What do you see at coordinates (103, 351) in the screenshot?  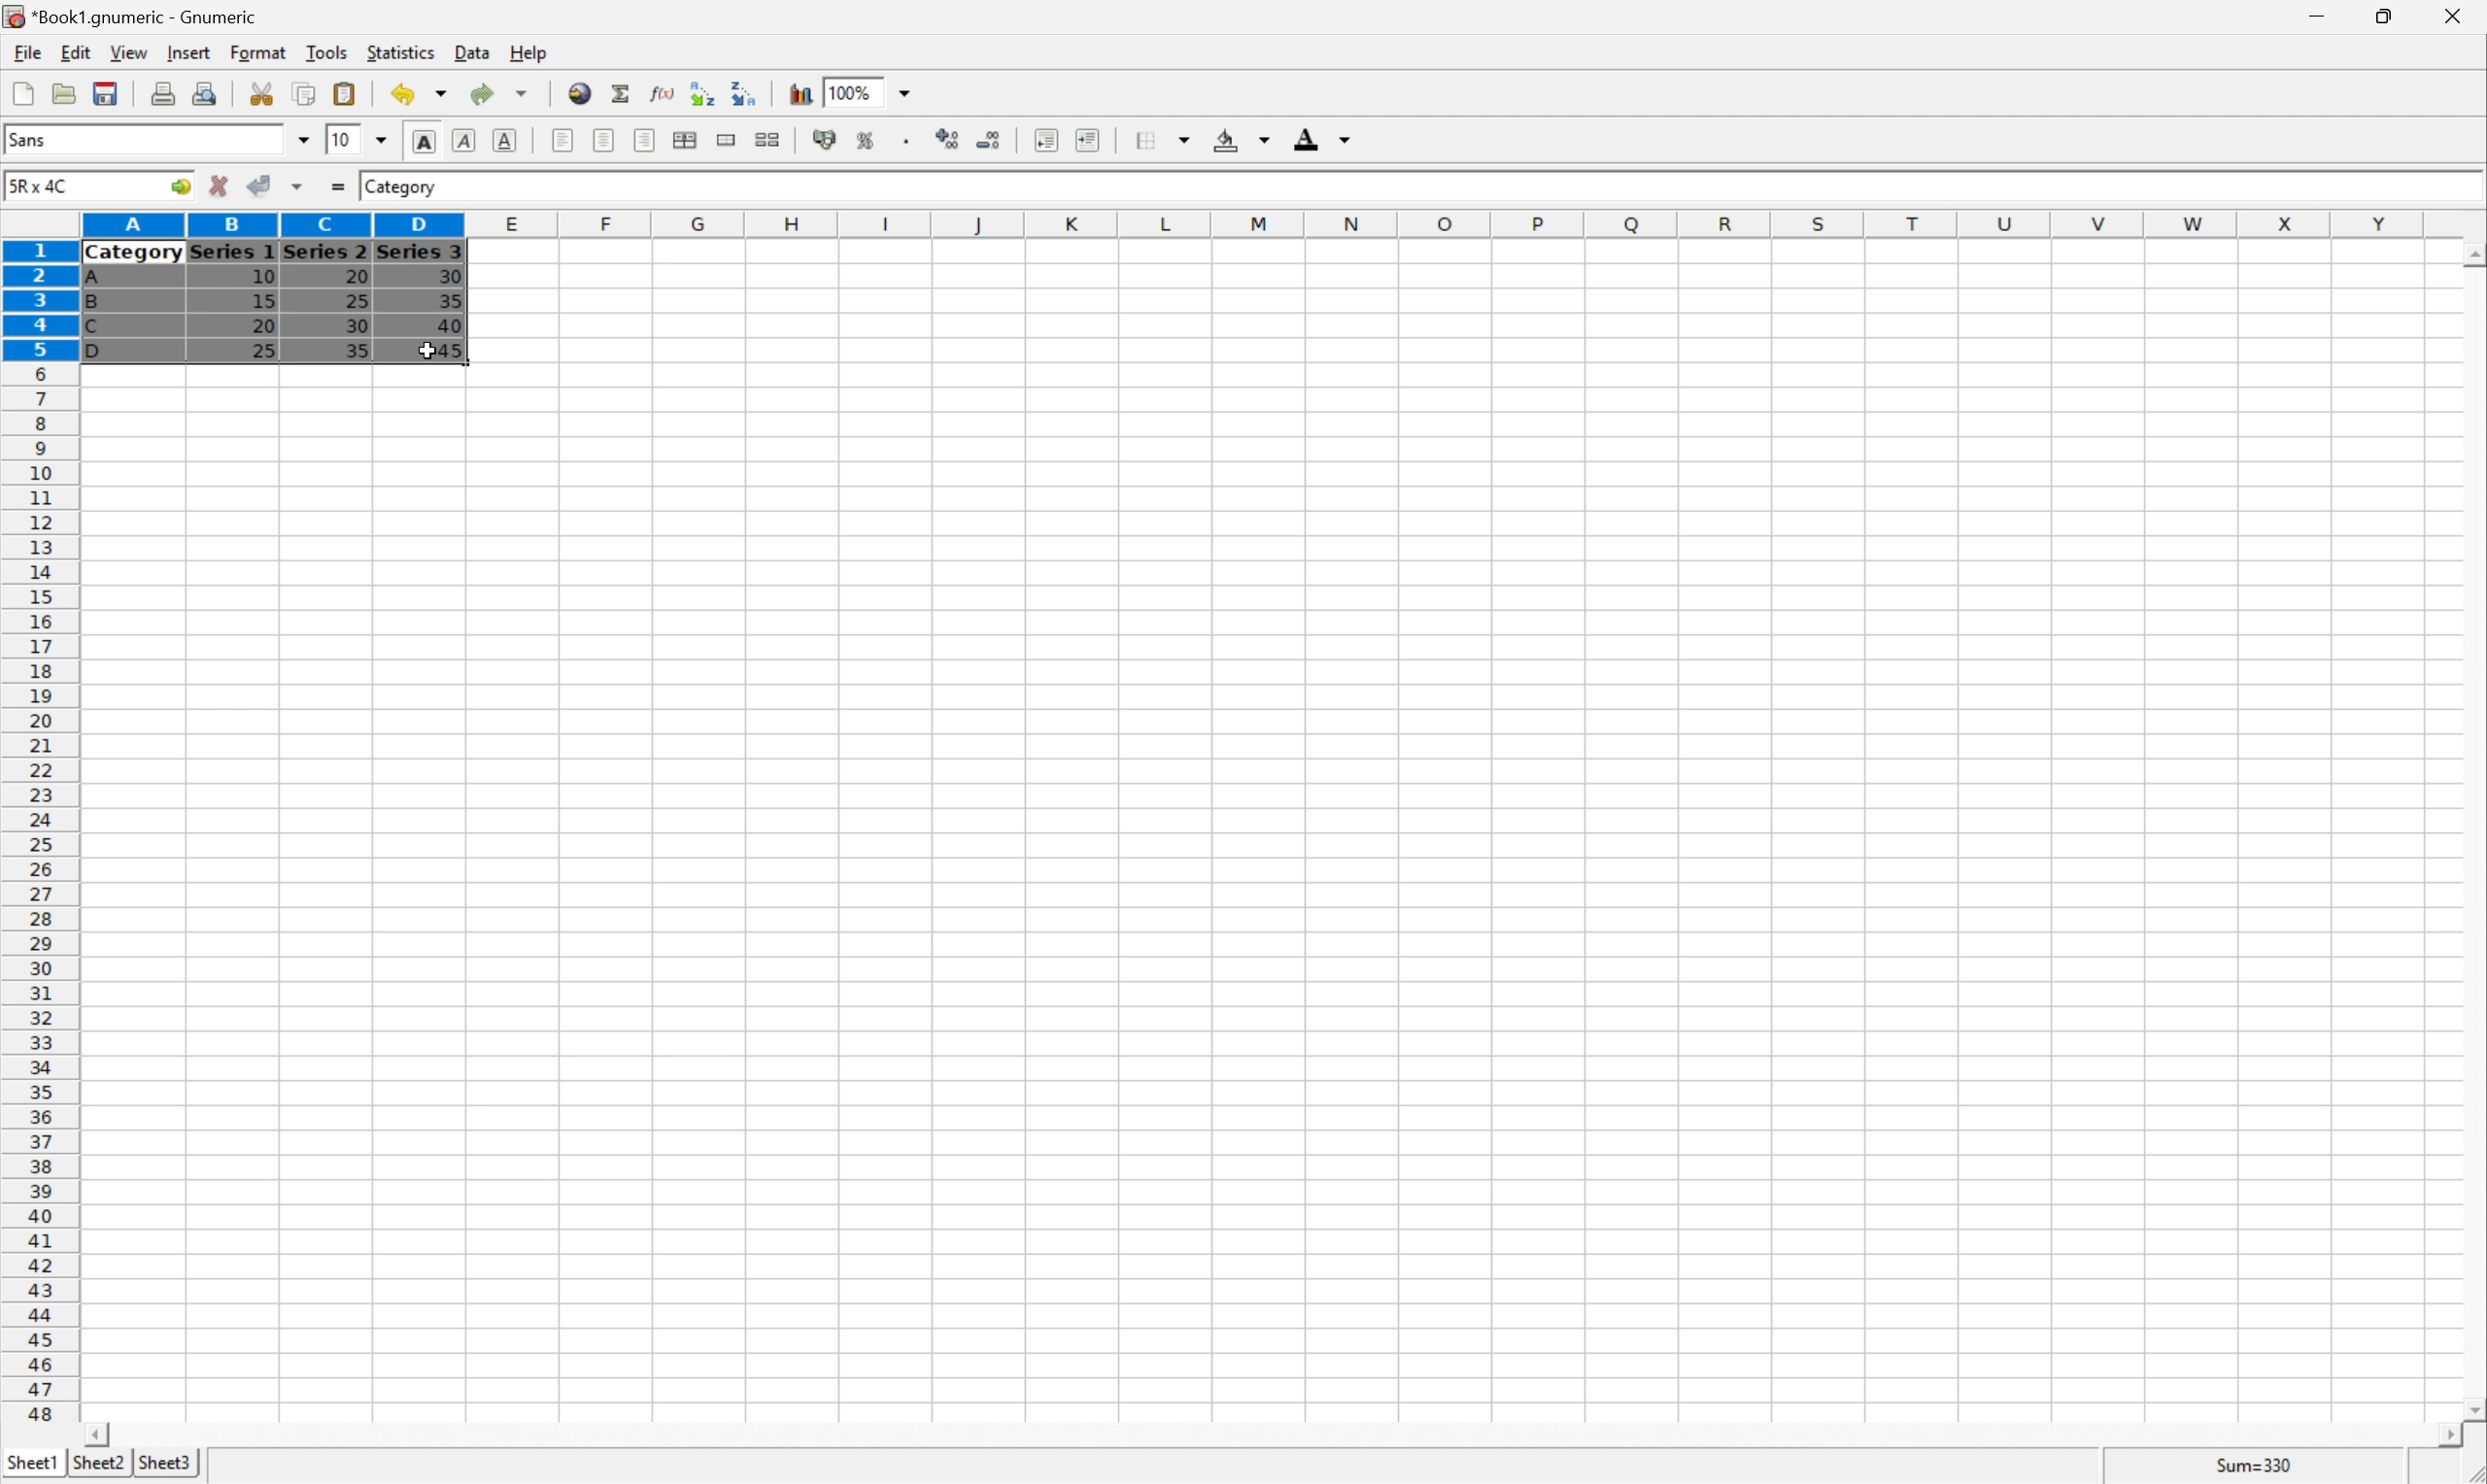 I see `D` at bounding box center [103, 351].